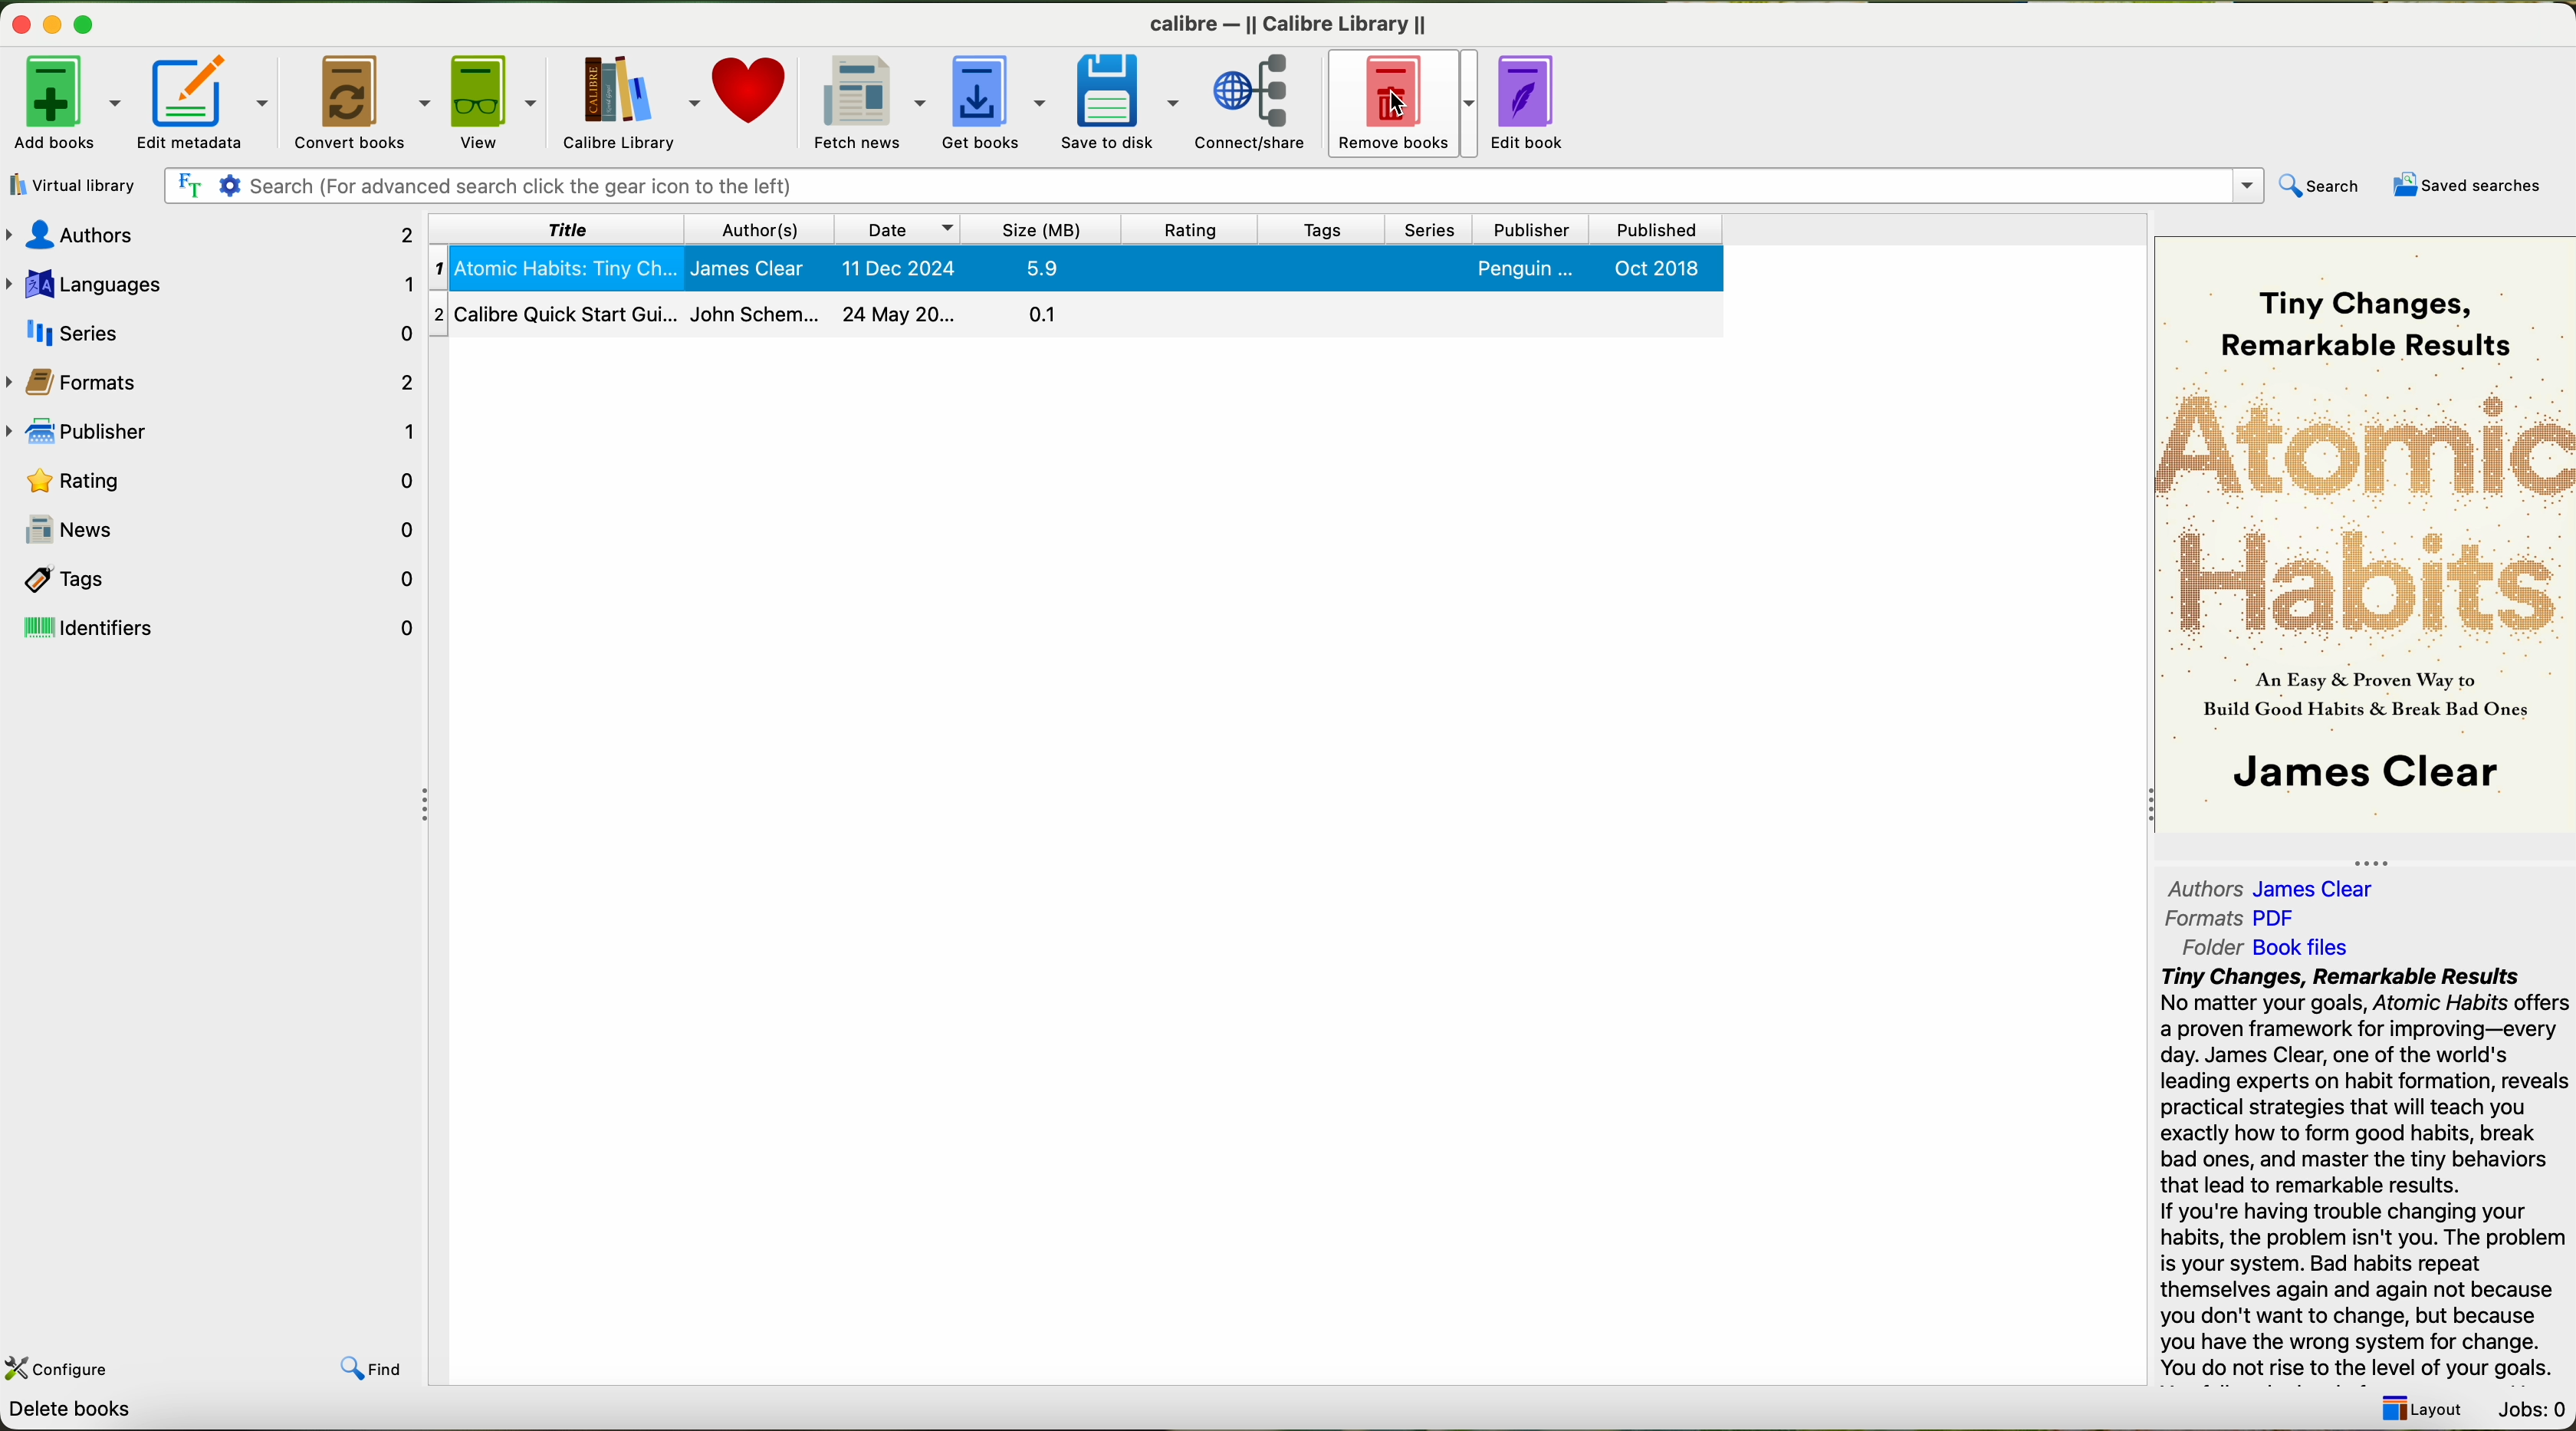  What do you see at coordinates (1403, 106) in the screenshot?
I see `cursor` at bounding box center [1403, 106].